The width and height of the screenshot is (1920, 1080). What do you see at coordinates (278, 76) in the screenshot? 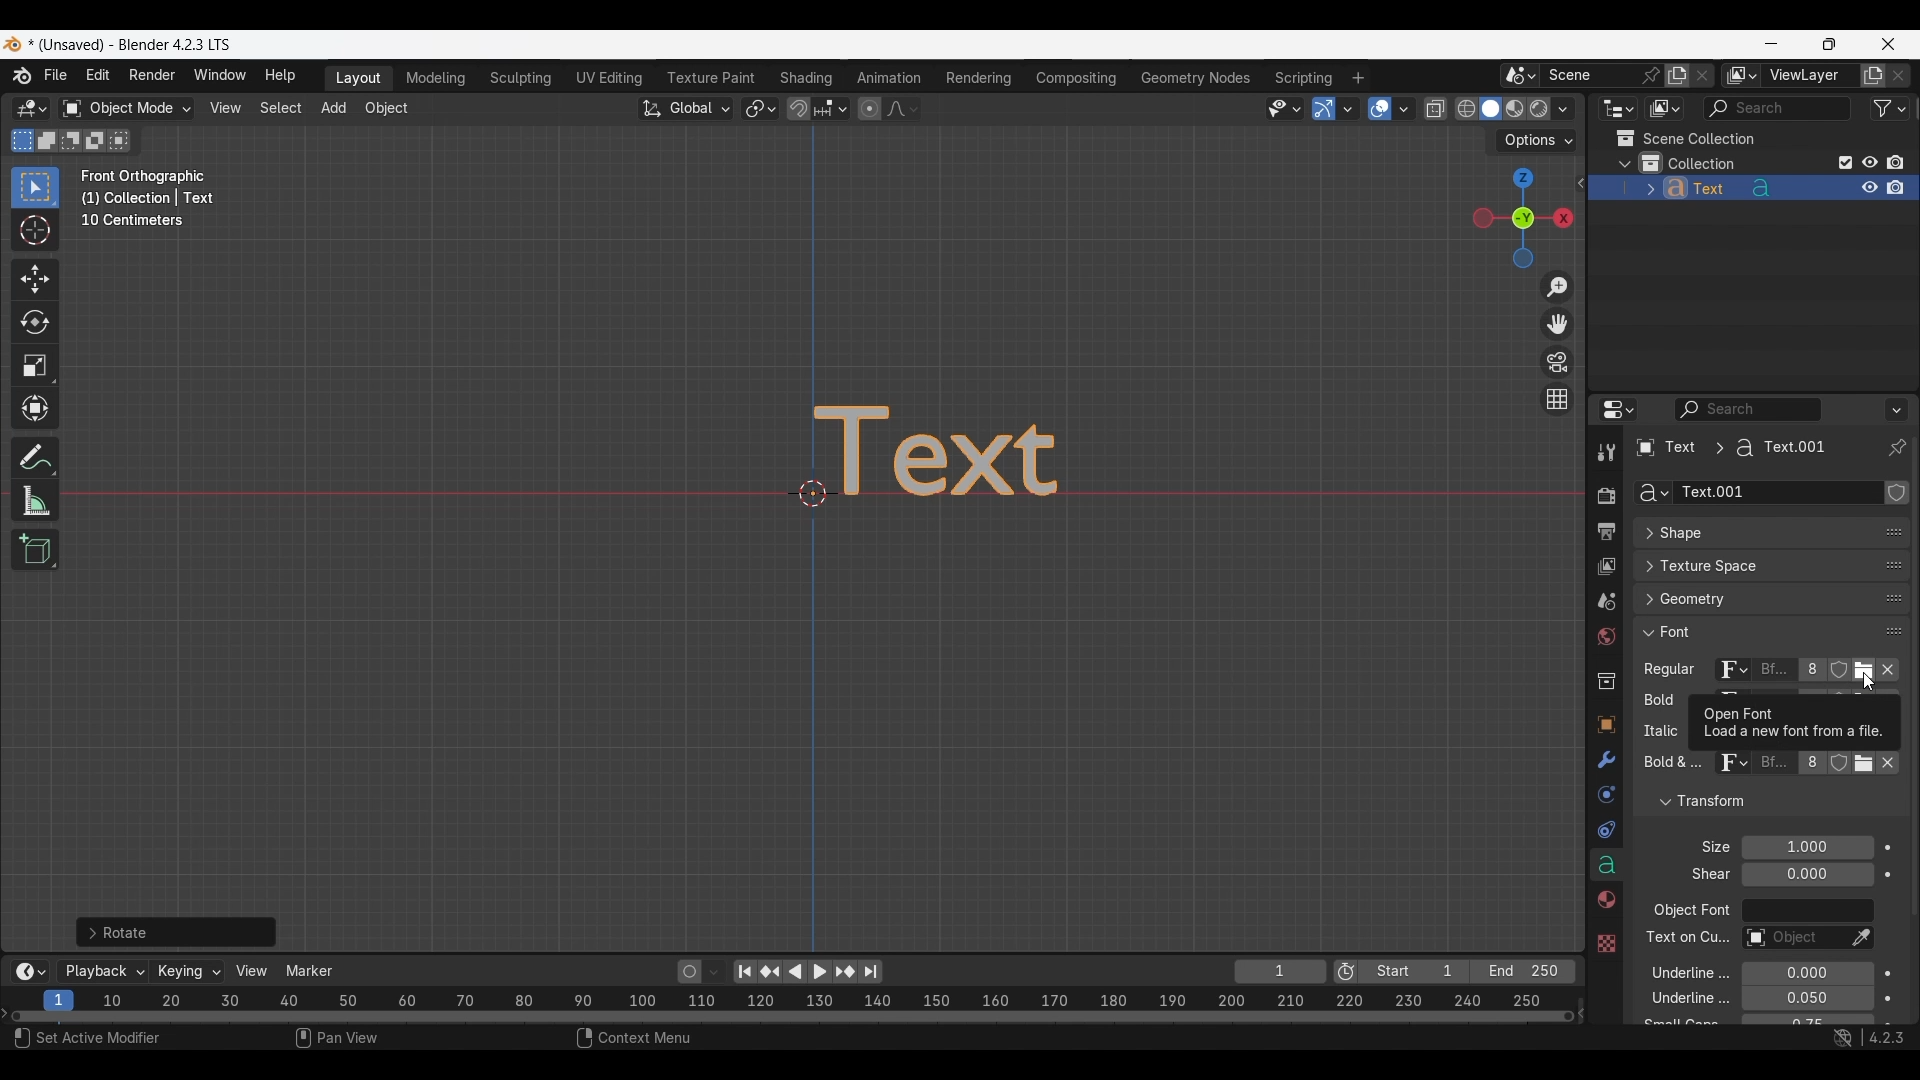
I see `Help menu` at bounding box center [278, 76].